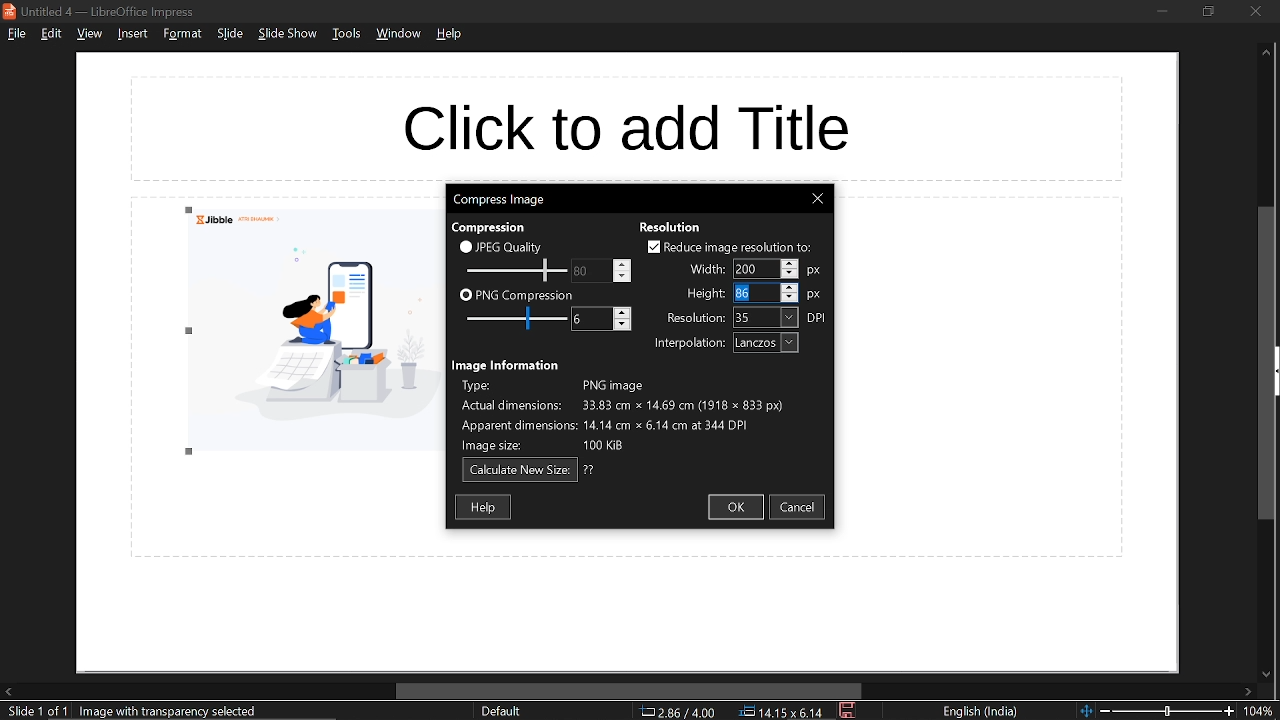  Describe the element at coordinates (800, 507) in the screenshot. I see `cancel` at that location.